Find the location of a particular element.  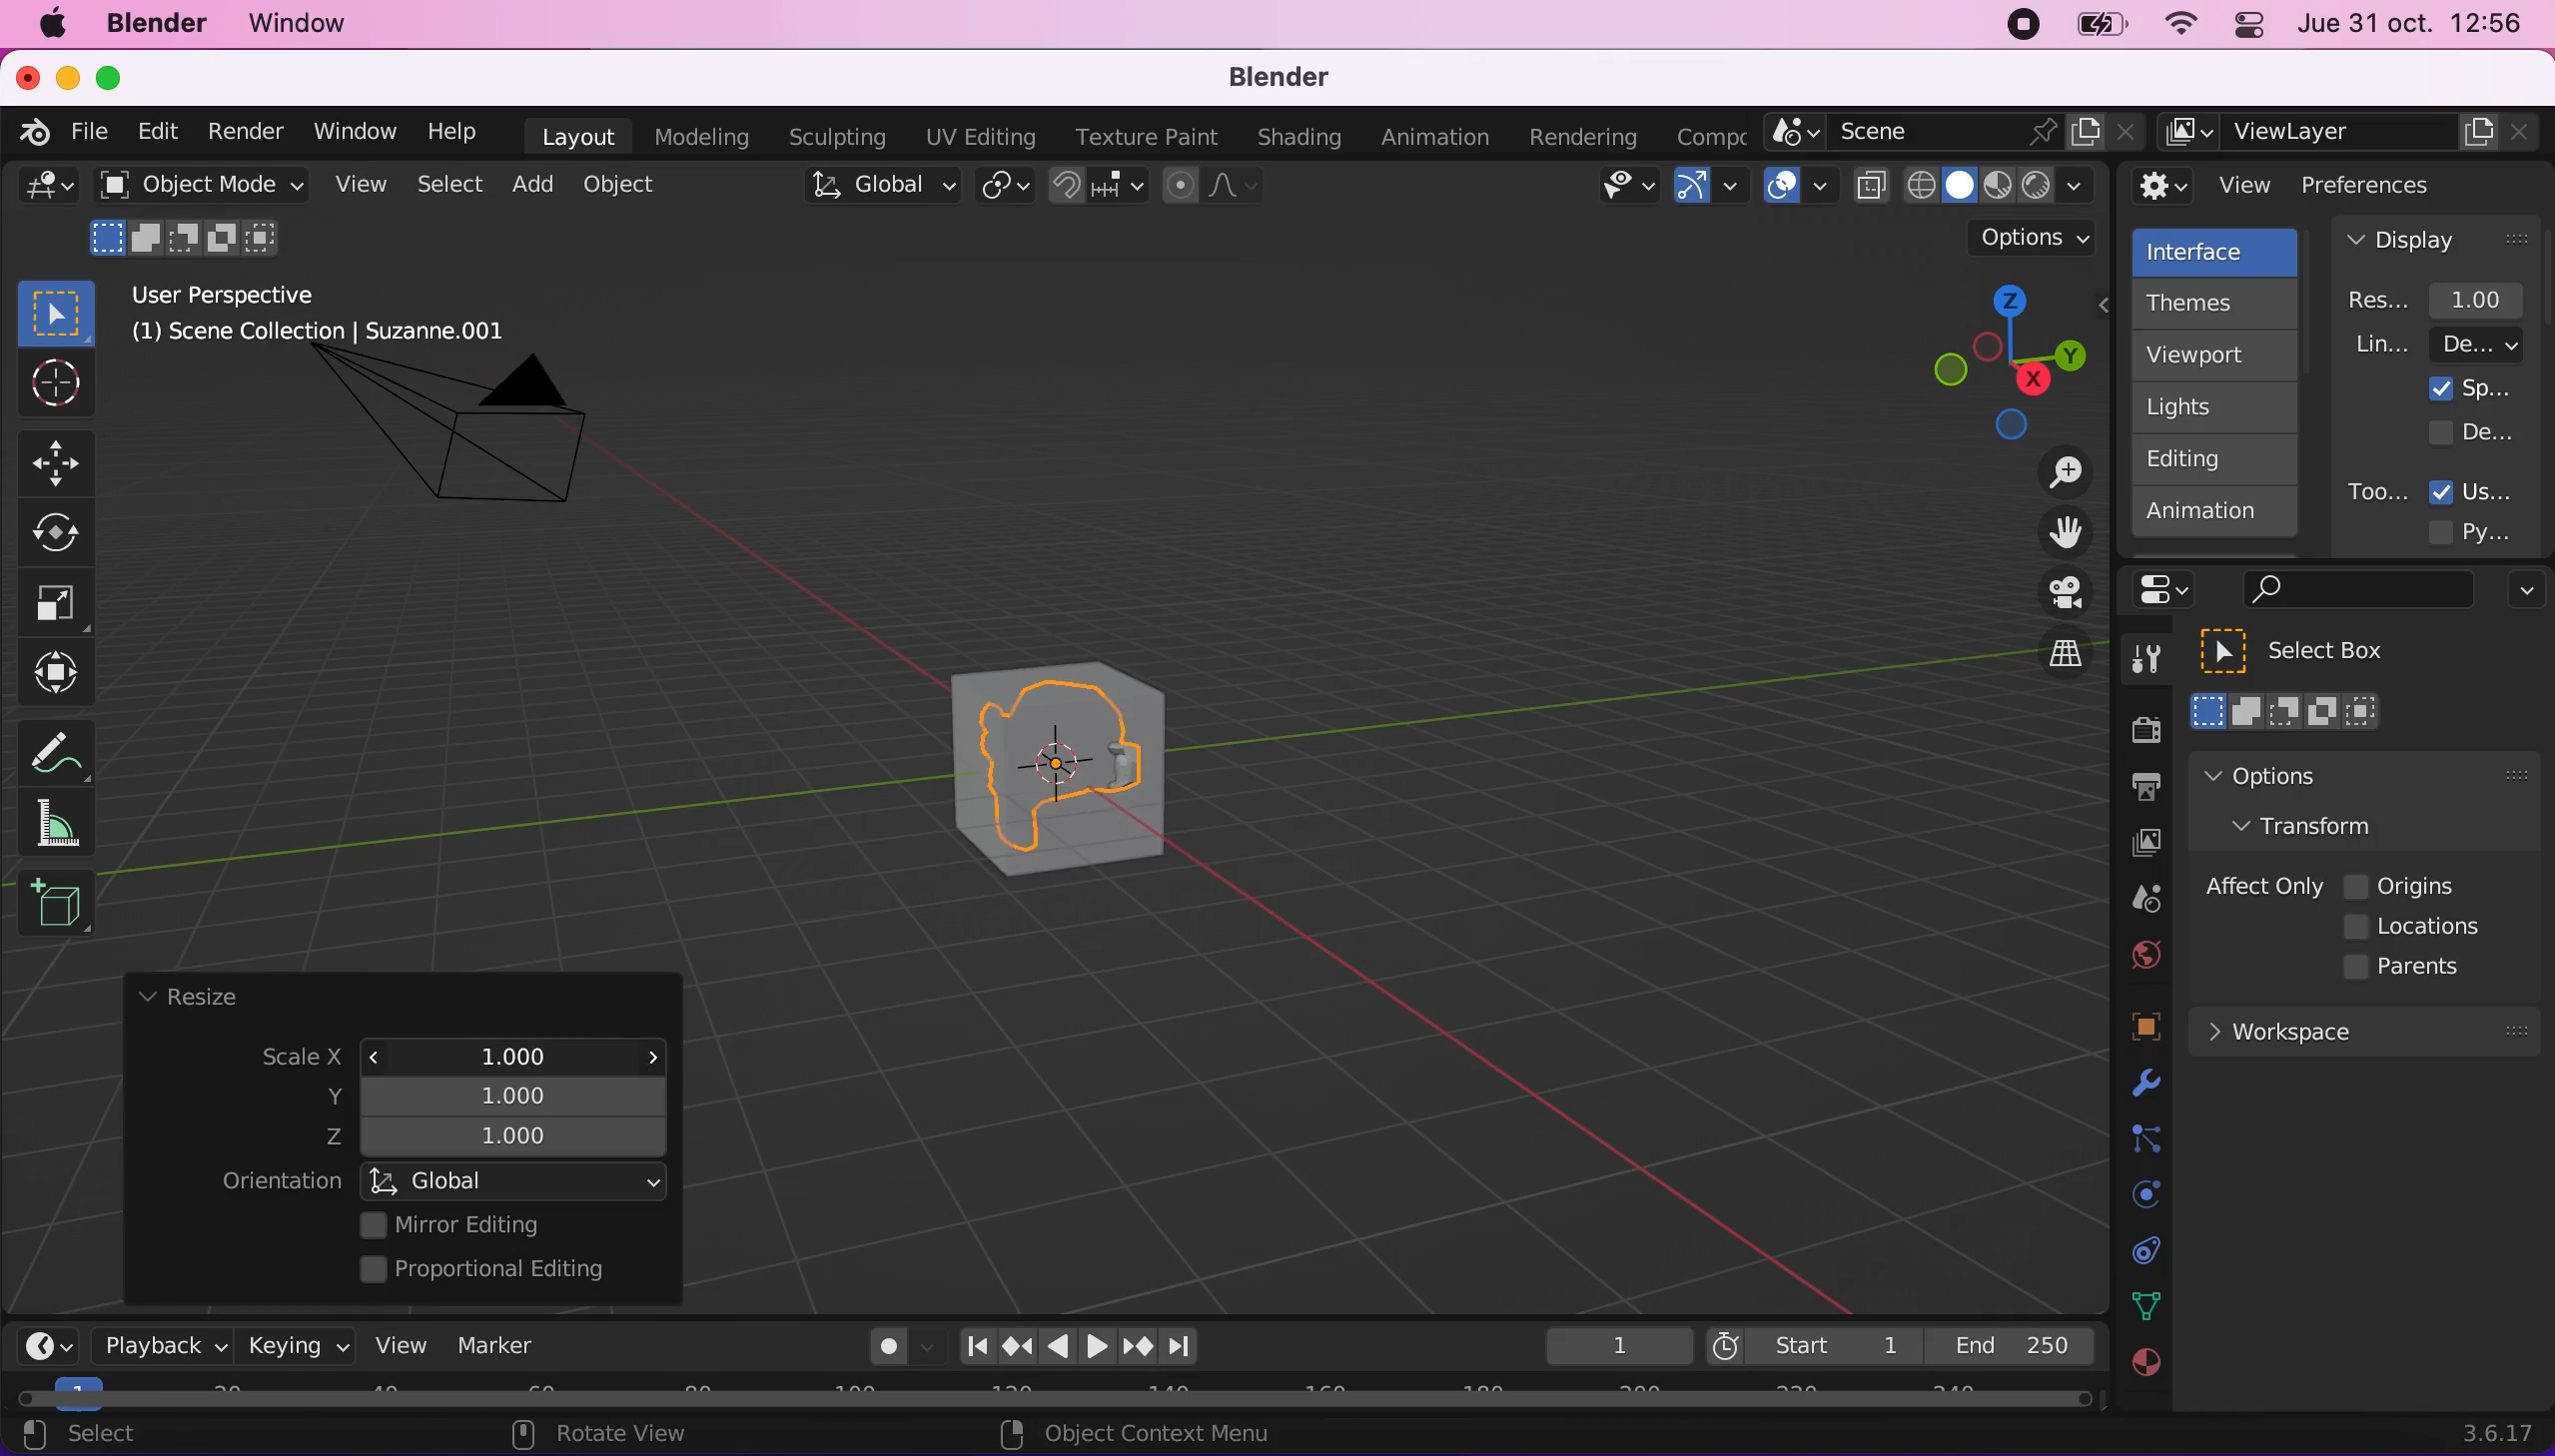

locations is located at coordinates (2419, 927).